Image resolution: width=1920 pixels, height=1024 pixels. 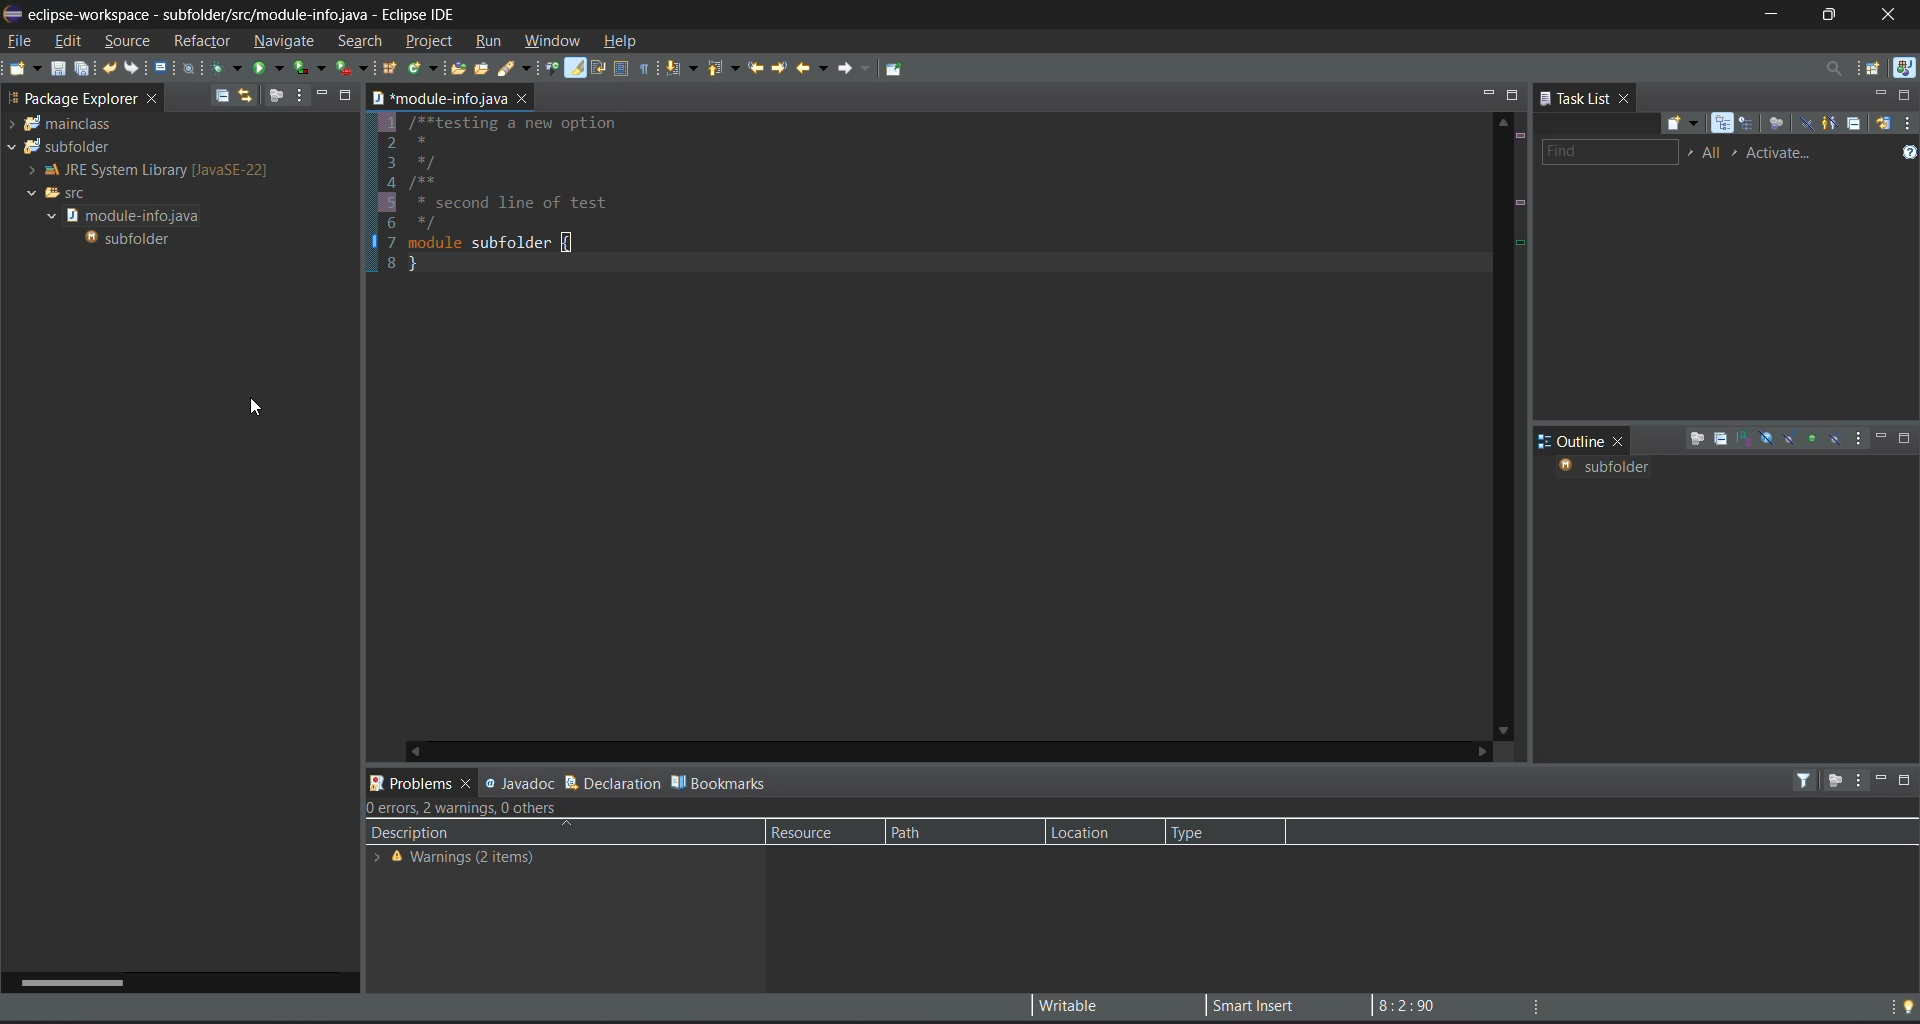 What do you see at coordinates (1628, 100) in the screenshot?
I see `close` at bounding box center [1628, 100].